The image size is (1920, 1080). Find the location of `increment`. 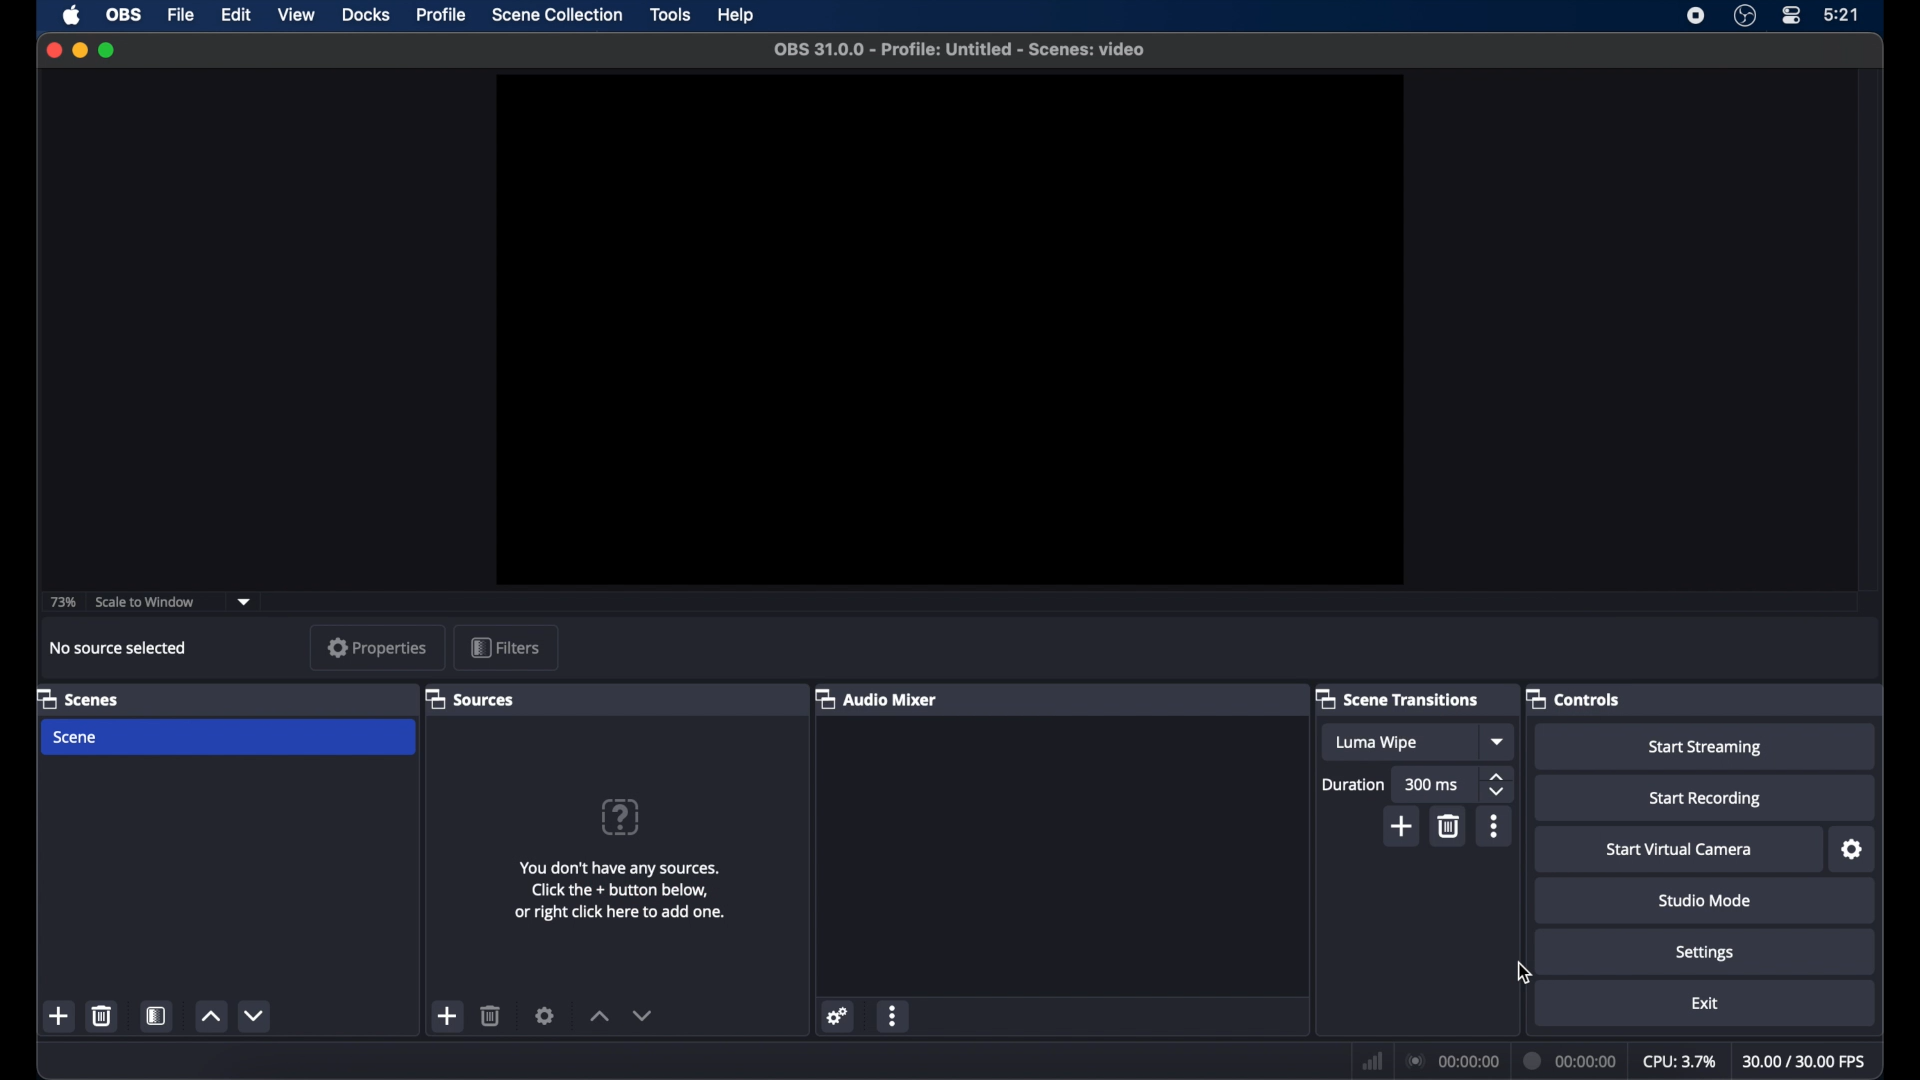

increment is located at coordinates (599, 1015).